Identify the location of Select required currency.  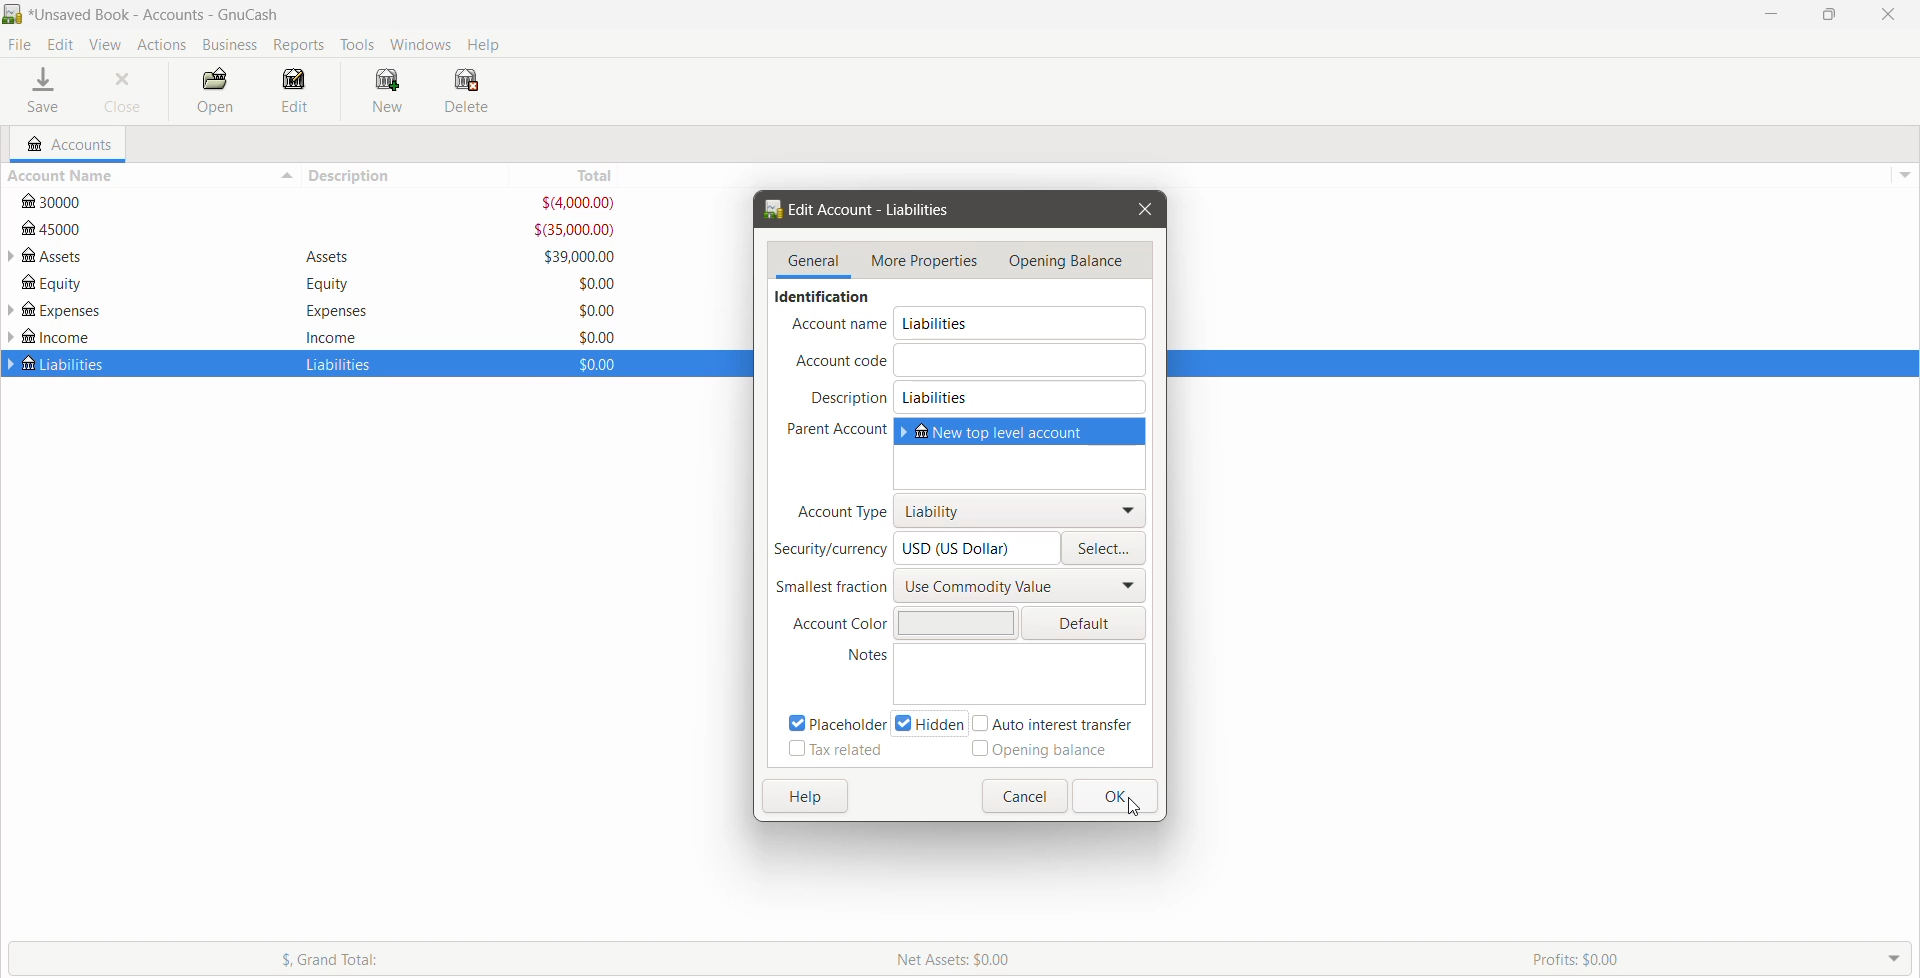
(1106, 548).